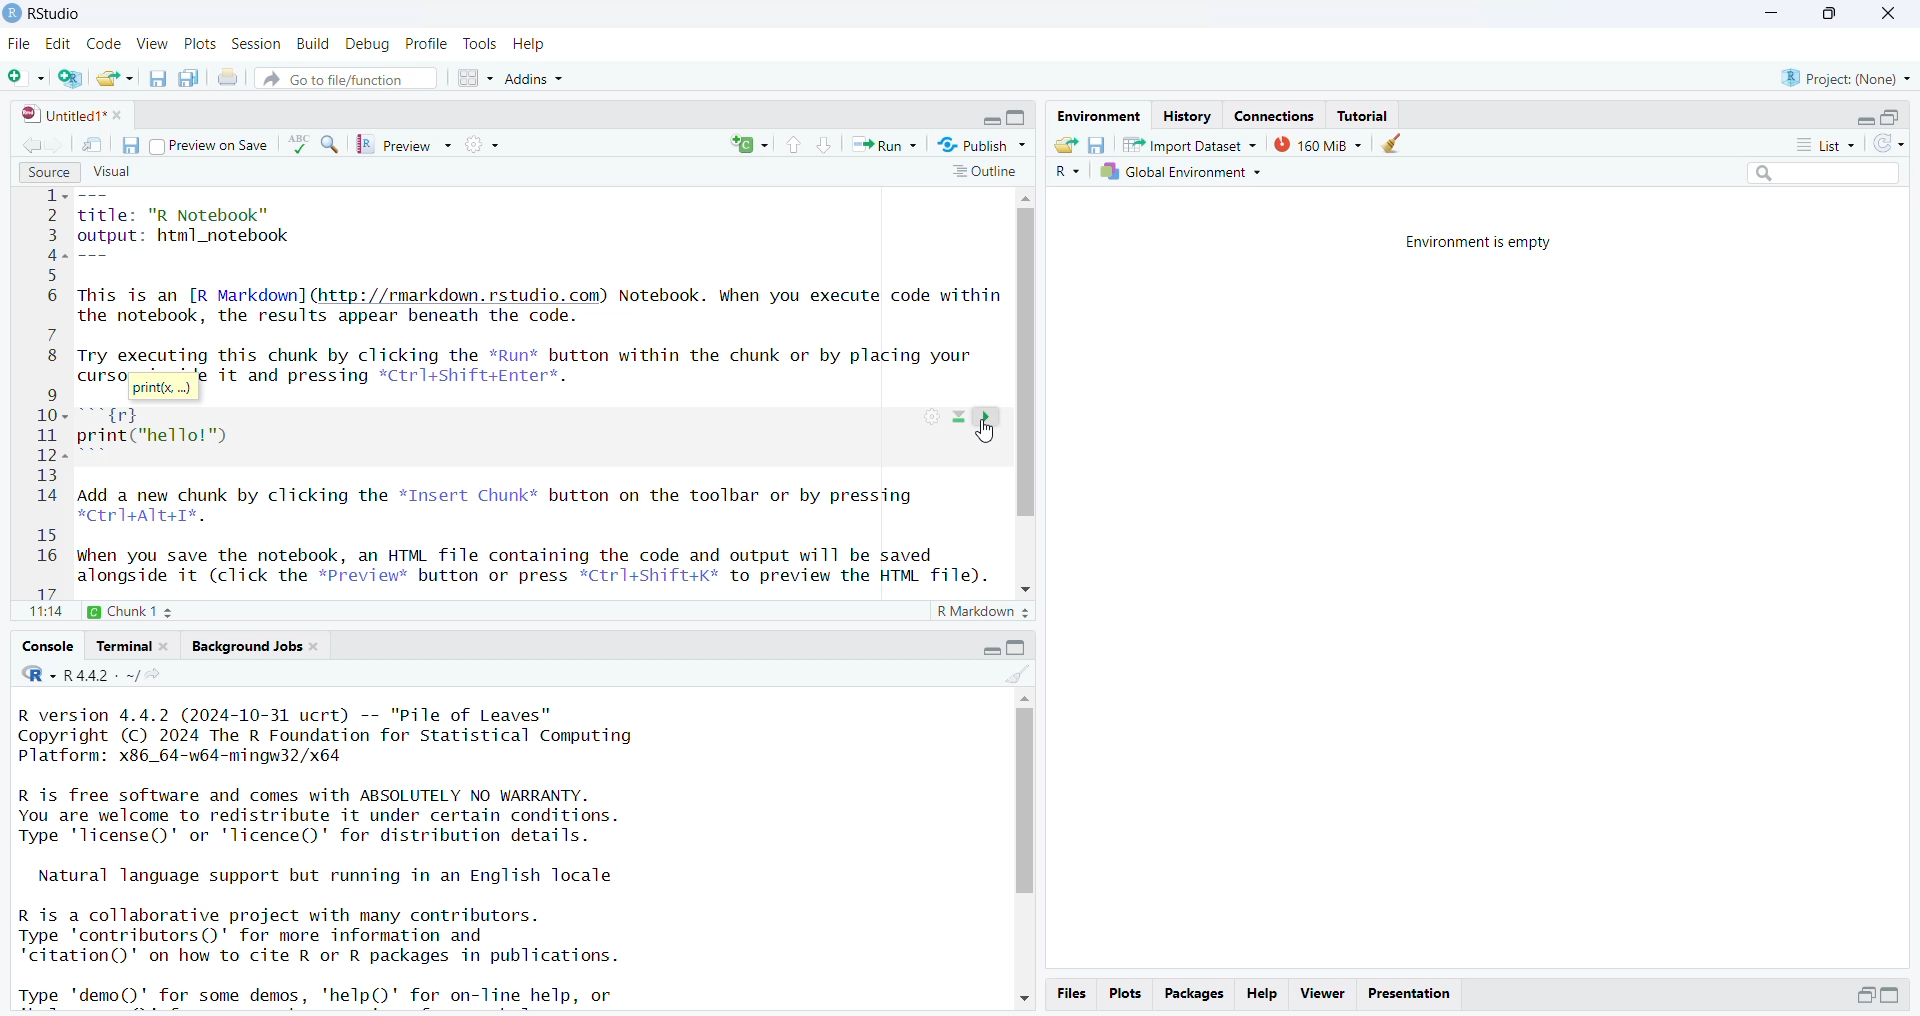 The width and height of the screenshot is (1920, 1016). Describe the element at coordinates (131, 144) in the screenshot. I see `save current document` at that location.